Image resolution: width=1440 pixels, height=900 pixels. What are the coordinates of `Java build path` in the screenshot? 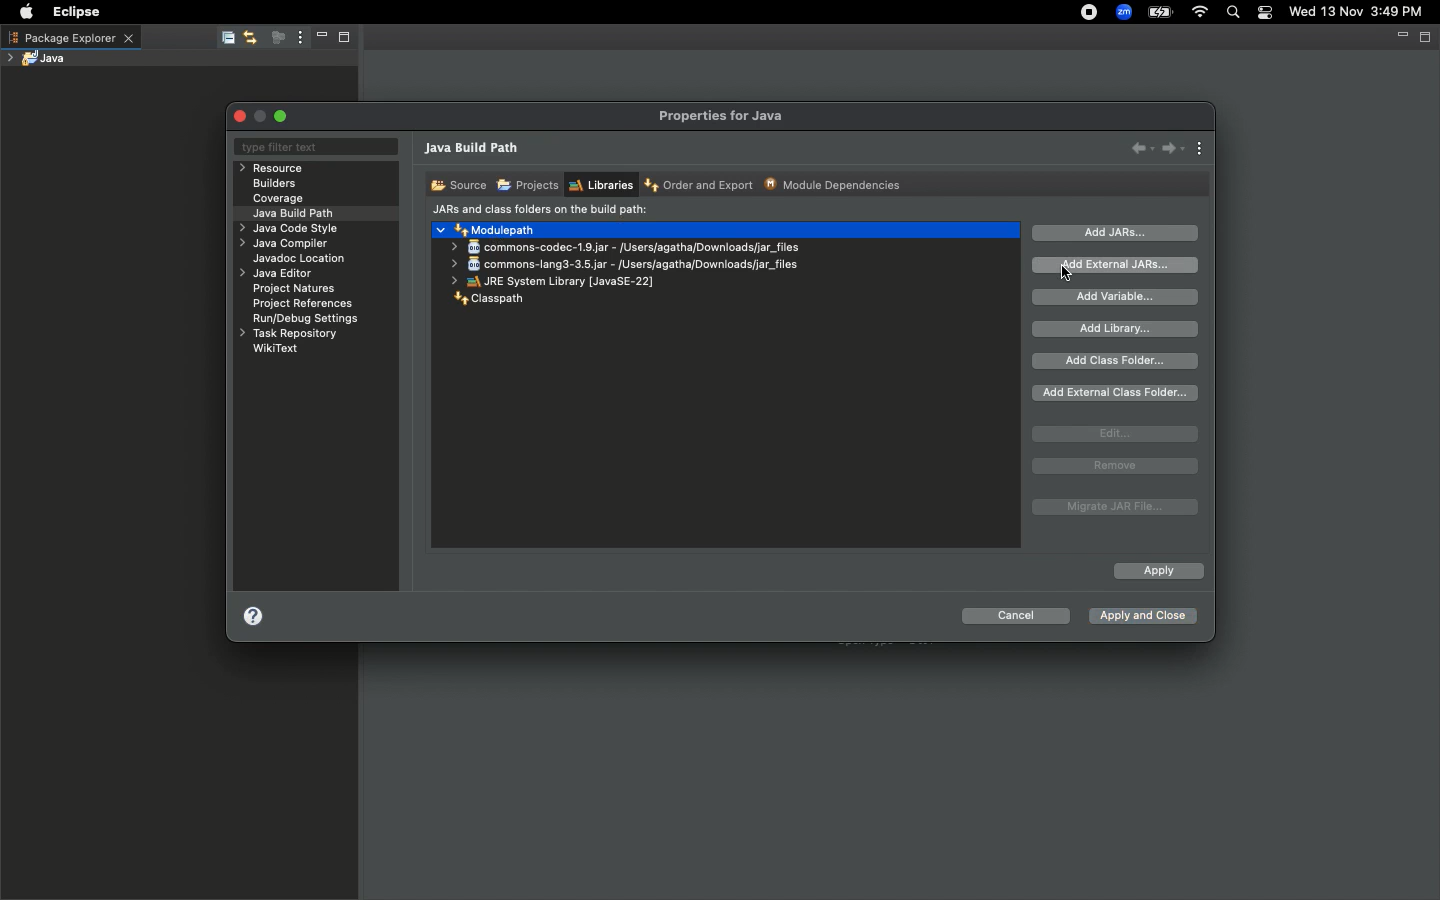 It's located at (298, 212).